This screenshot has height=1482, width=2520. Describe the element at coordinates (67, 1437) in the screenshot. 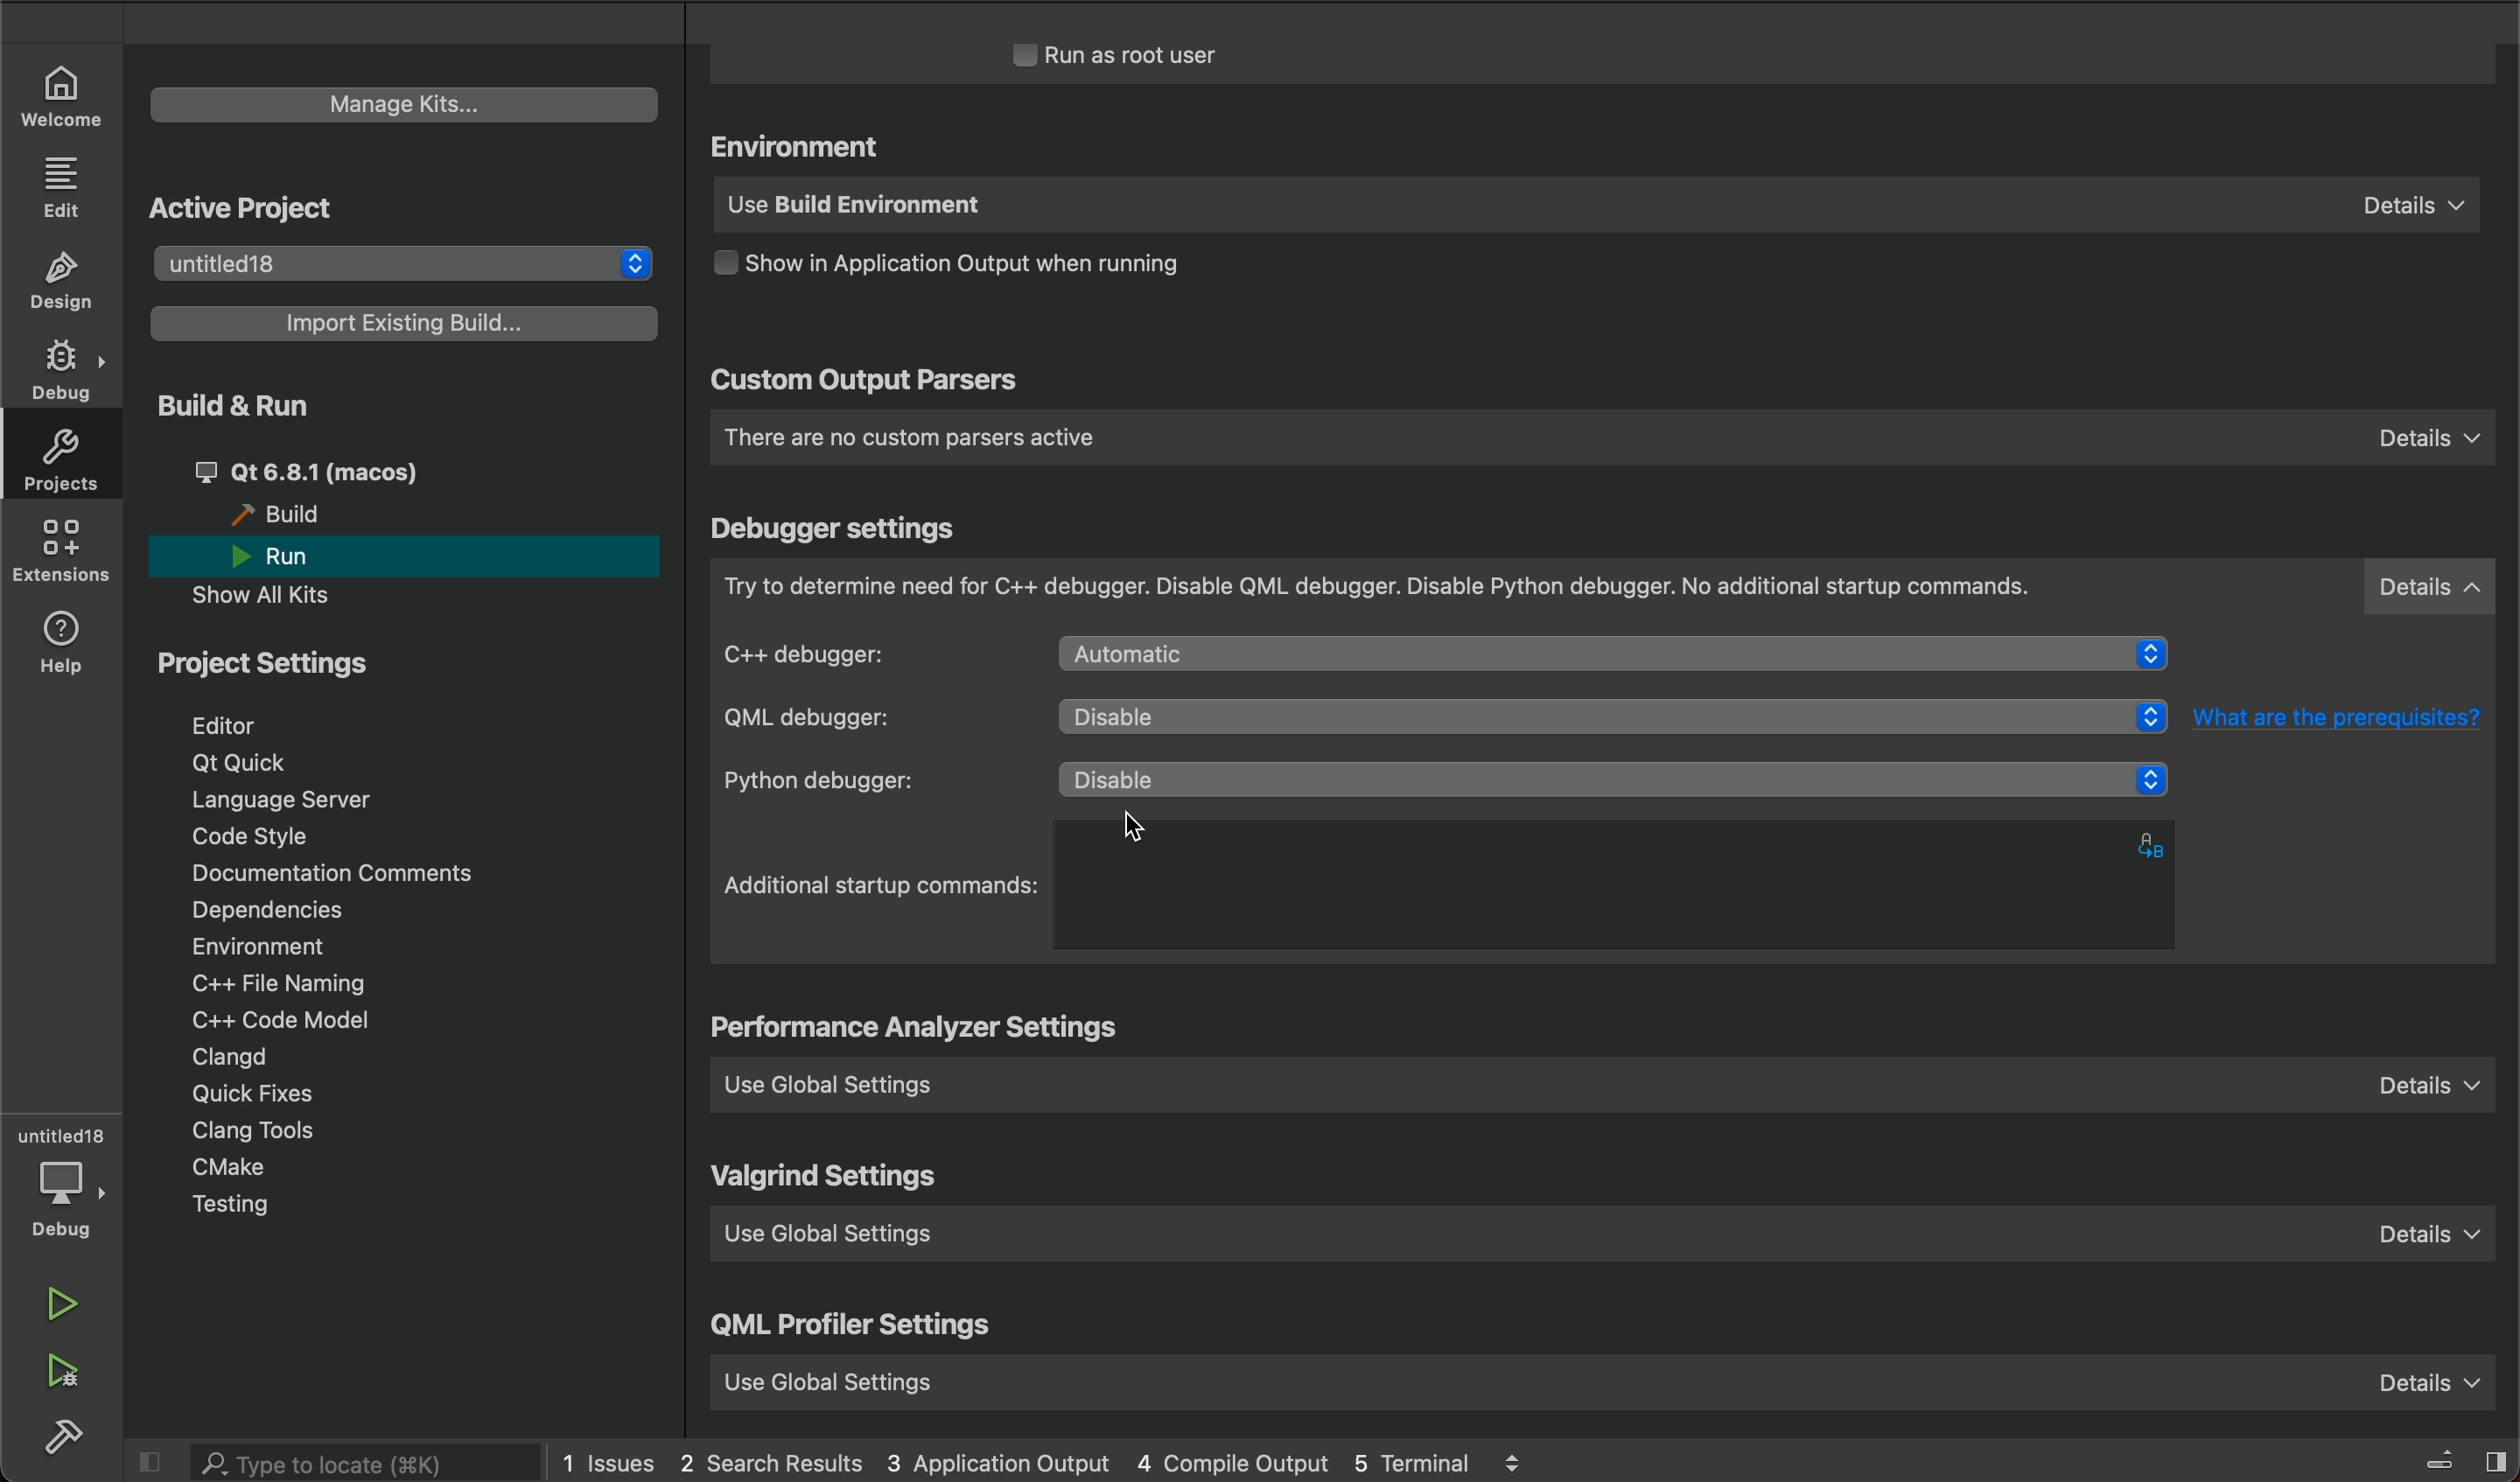

I see `build` at that location.